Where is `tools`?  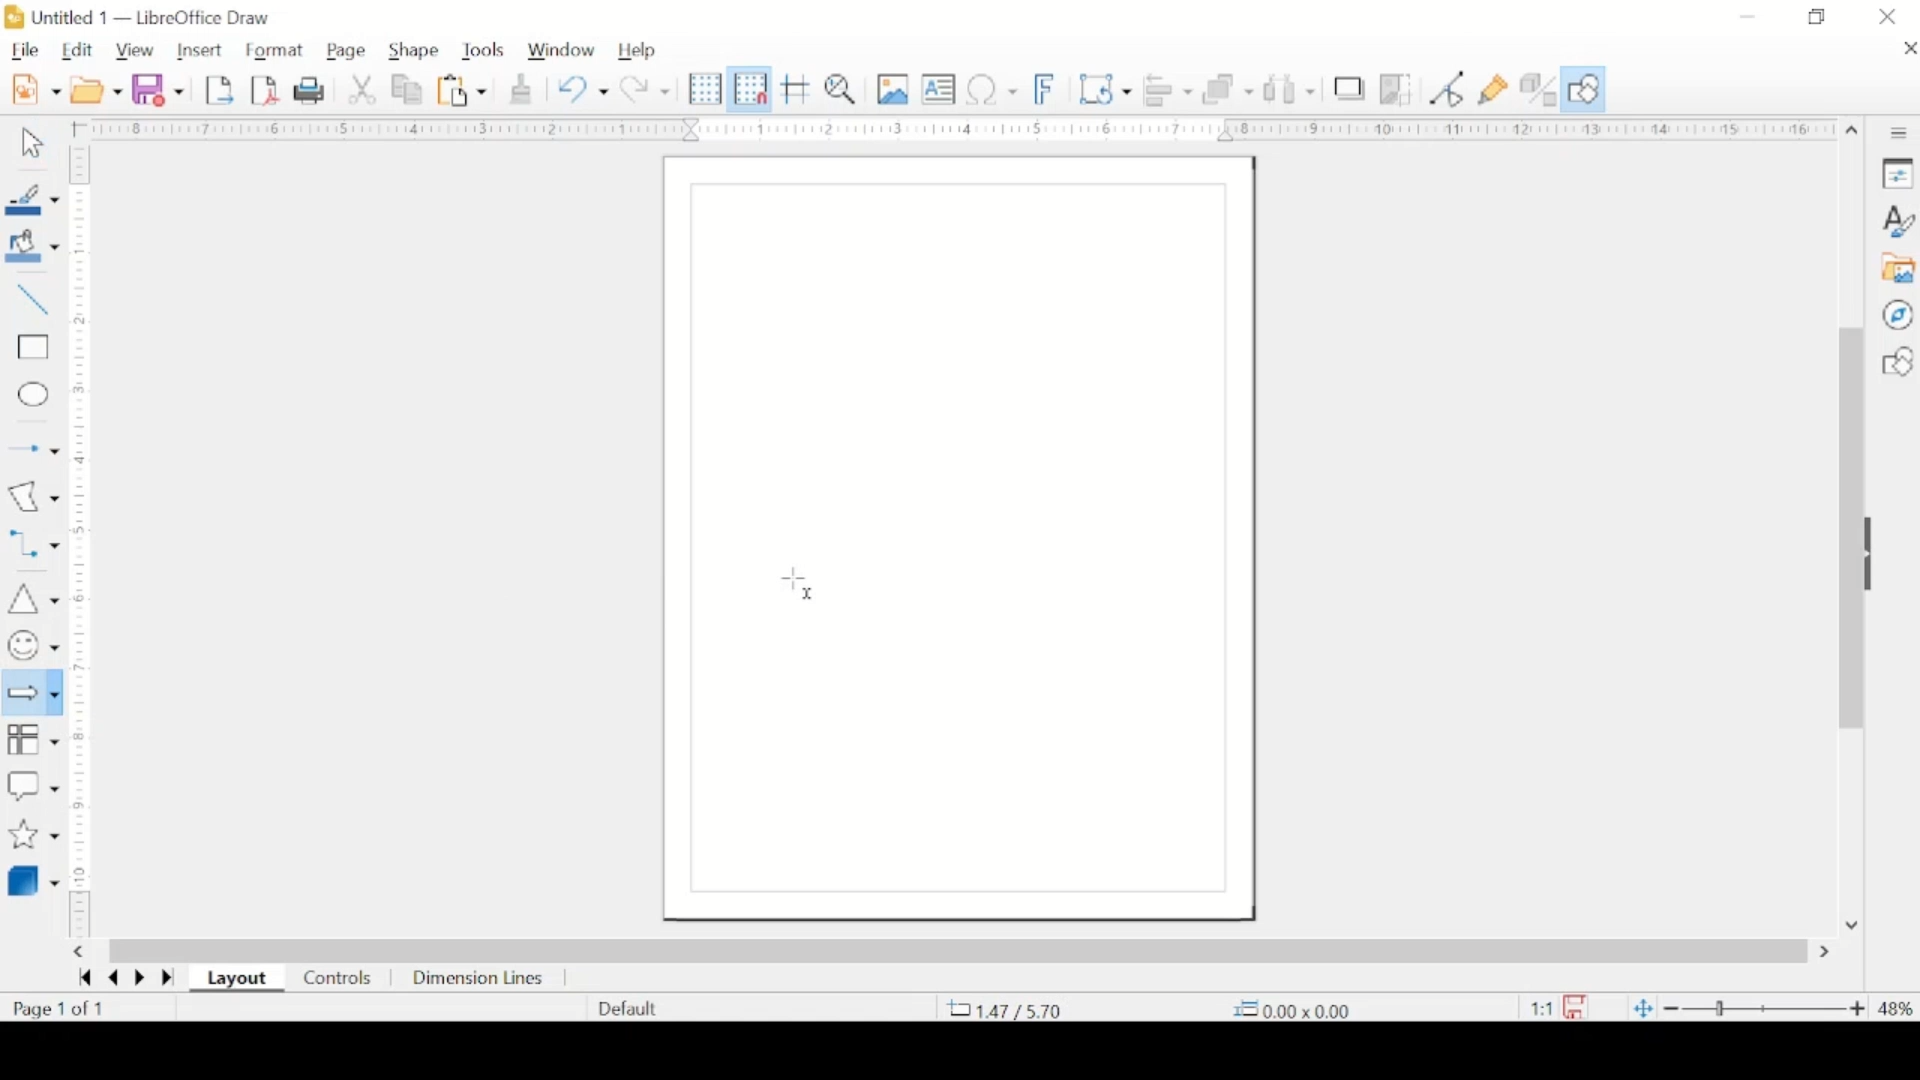
tools is located at coordinates (485, 49).